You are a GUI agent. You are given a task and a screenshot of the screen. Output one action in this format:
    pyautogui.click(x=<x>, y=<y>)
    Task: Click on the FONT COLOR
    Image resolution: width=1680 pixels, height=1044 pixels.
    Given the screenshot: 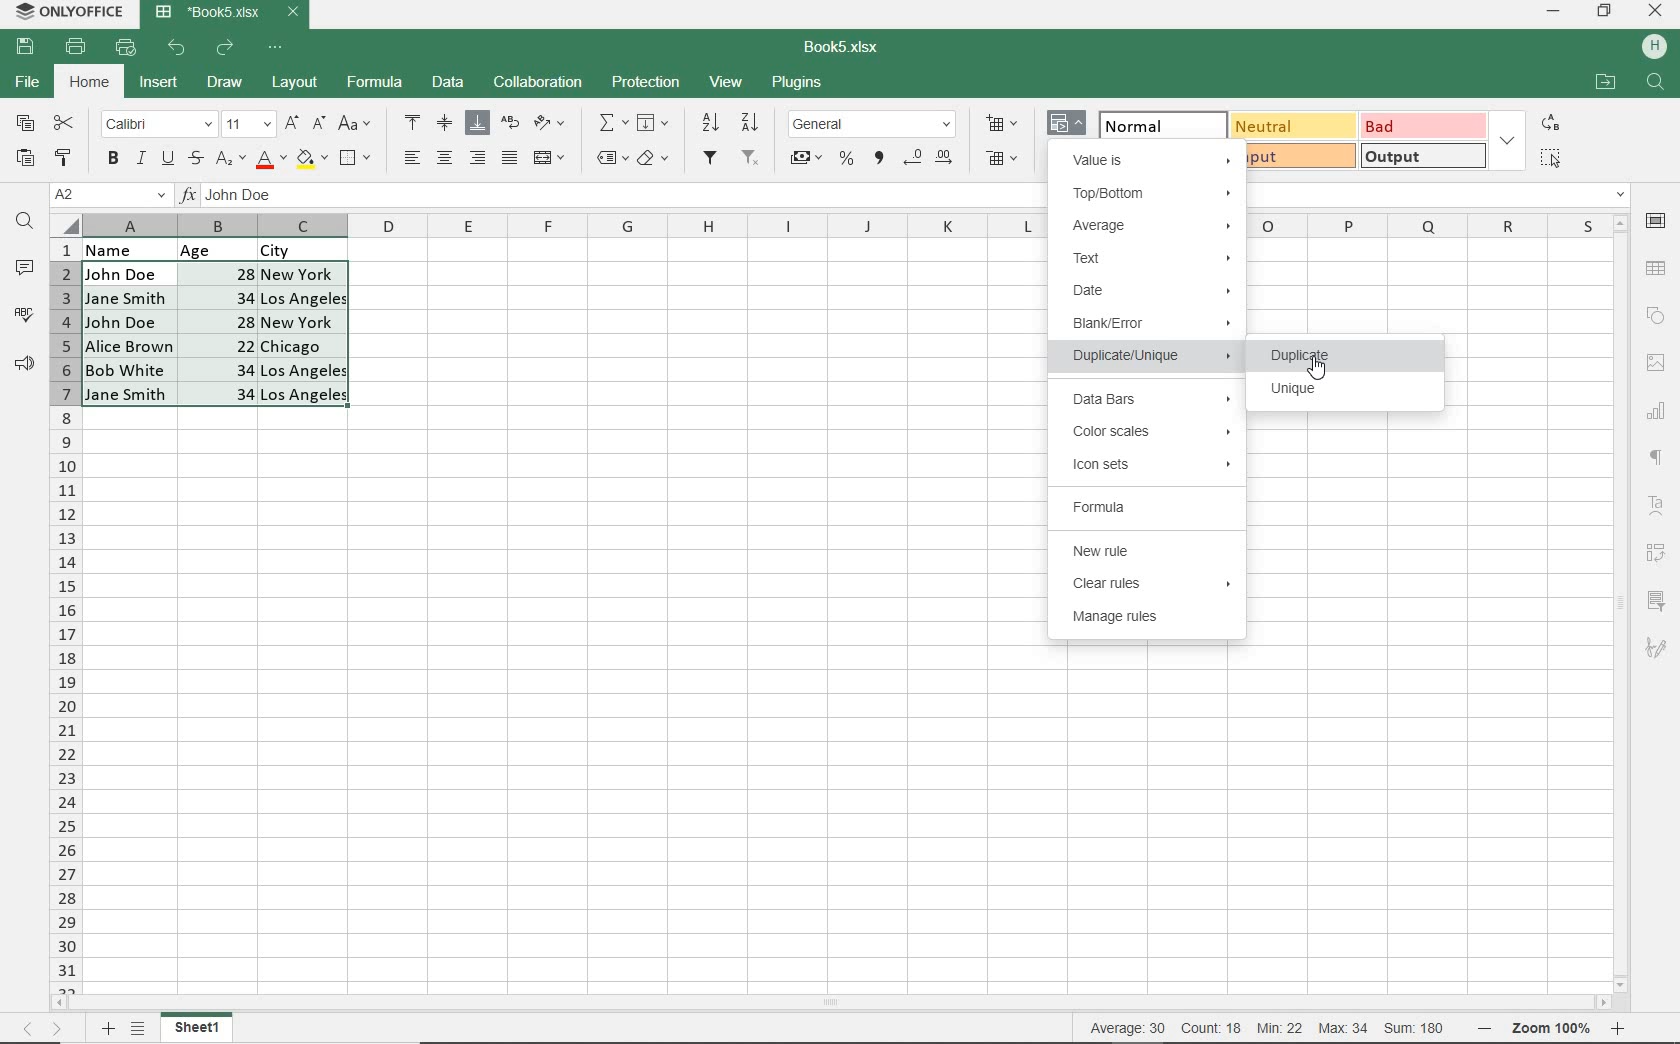 What is the action you would take?
    pyautogui.click(x=271, y=160)
    